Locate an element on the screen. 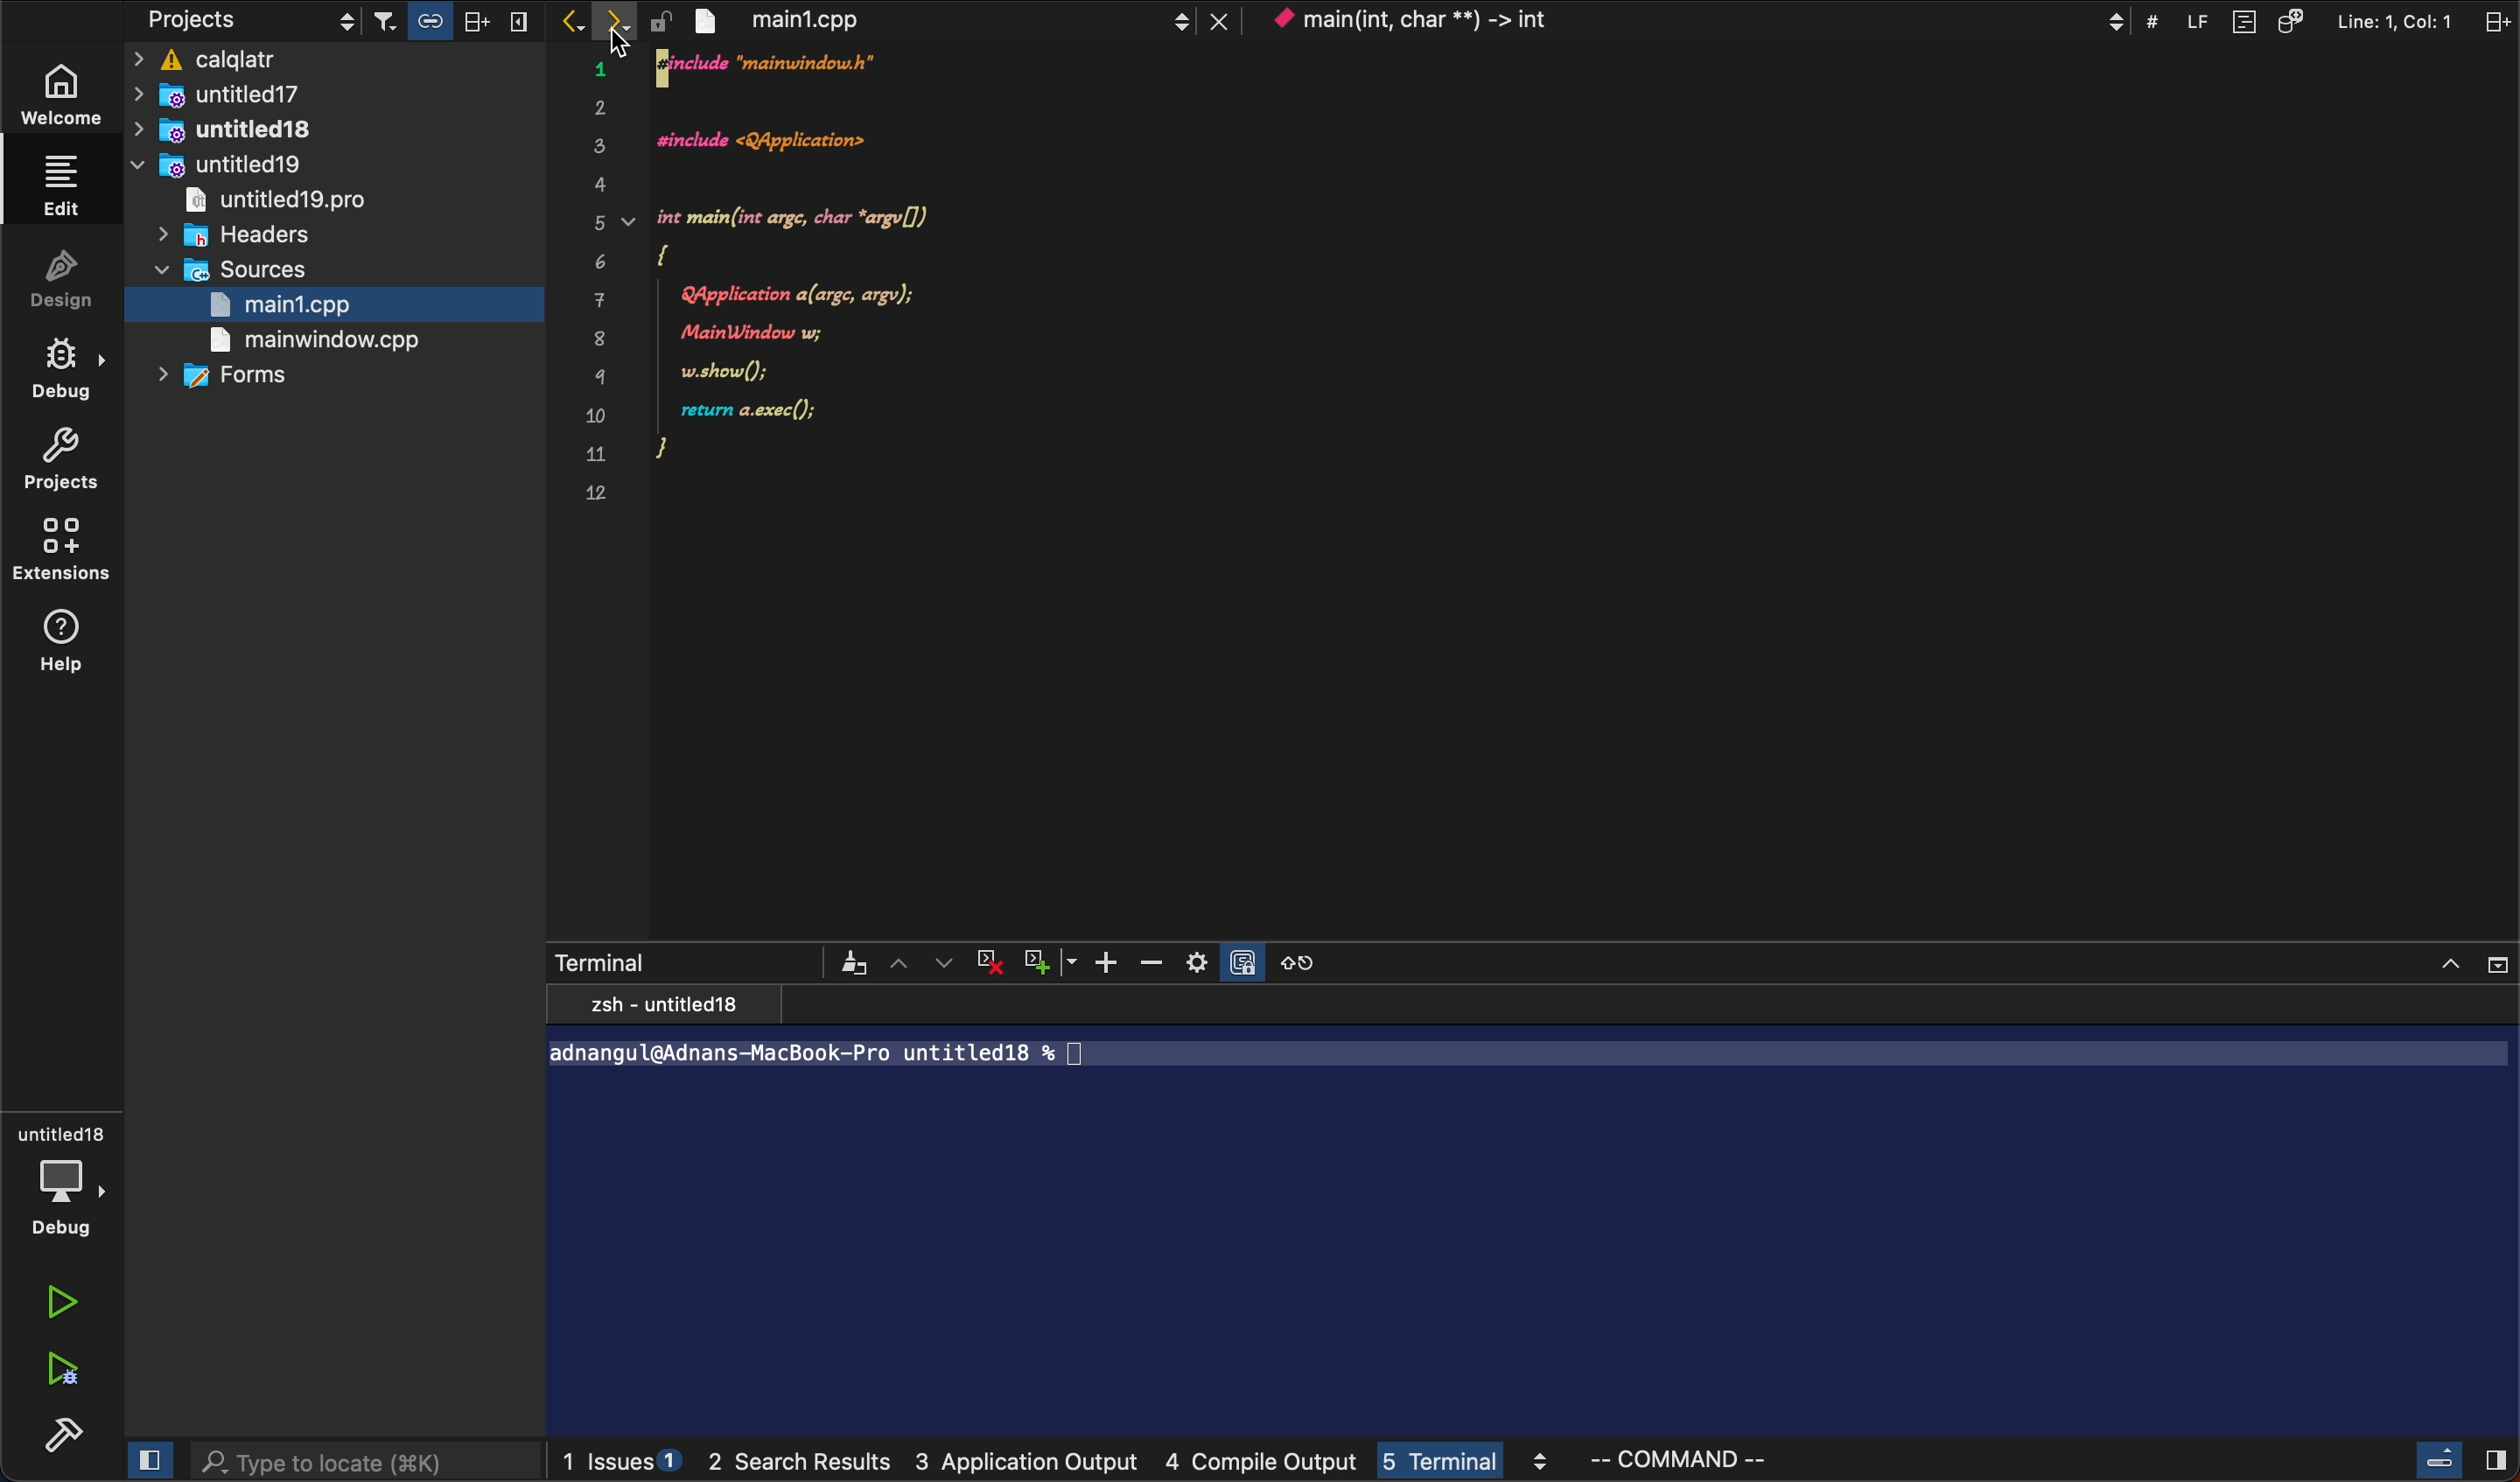 This screenshot has height=1482, width=2520. computer output is located at coordinates (1261, 1465).